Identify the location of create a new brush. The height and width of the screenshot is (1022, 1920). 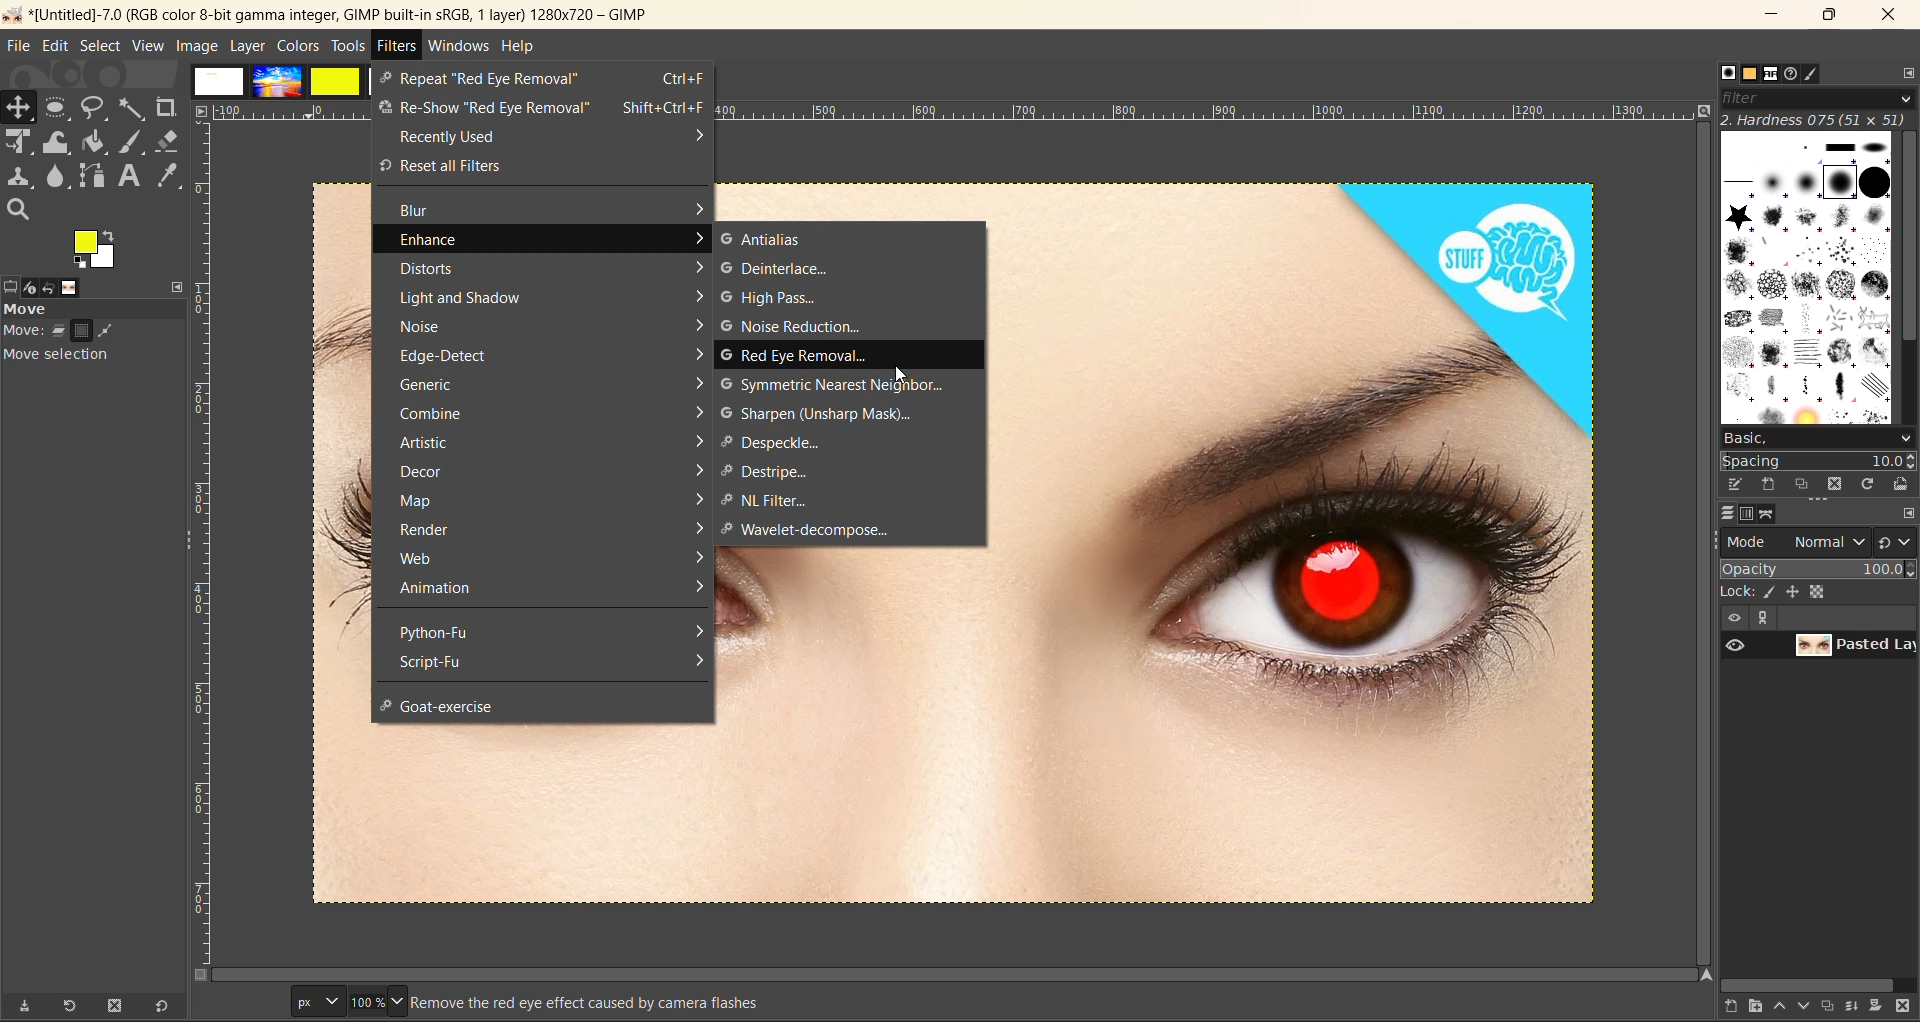
(1768, 484).